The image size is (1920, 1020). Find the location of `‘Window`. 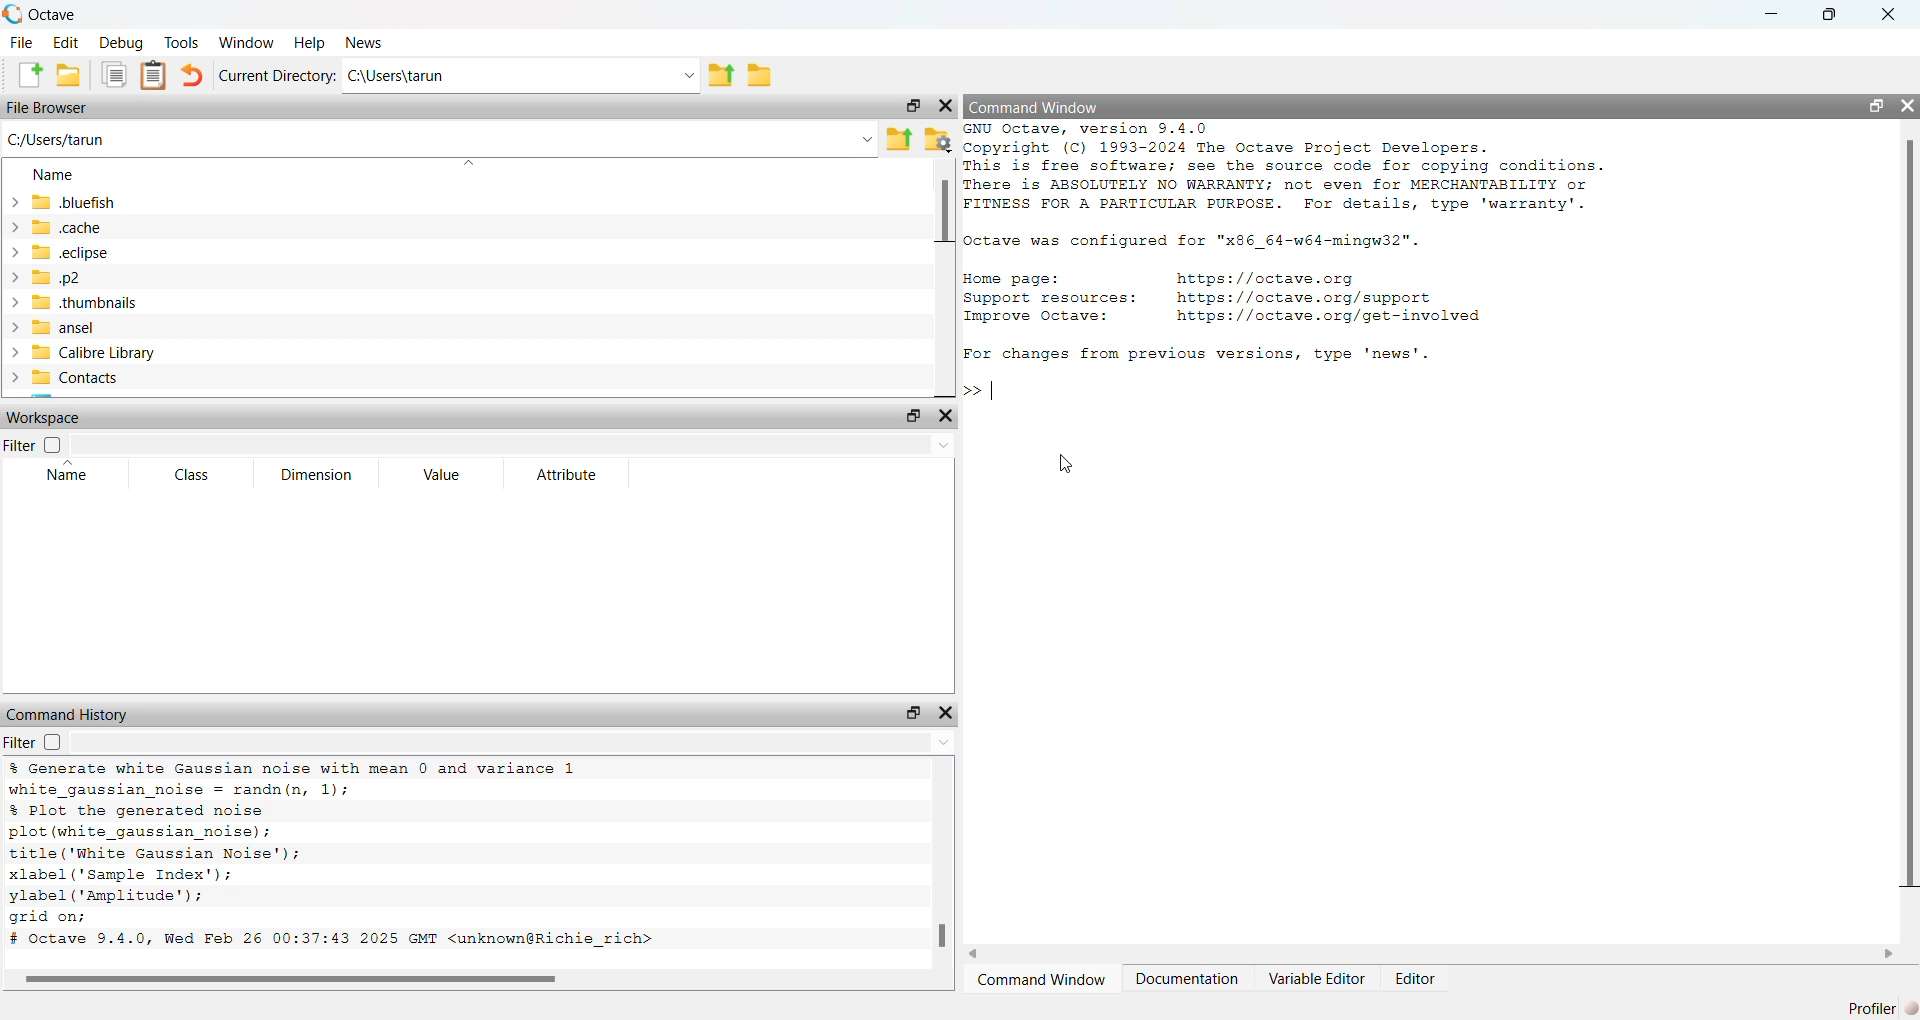

‘Window is located at coordinates (243, 42).